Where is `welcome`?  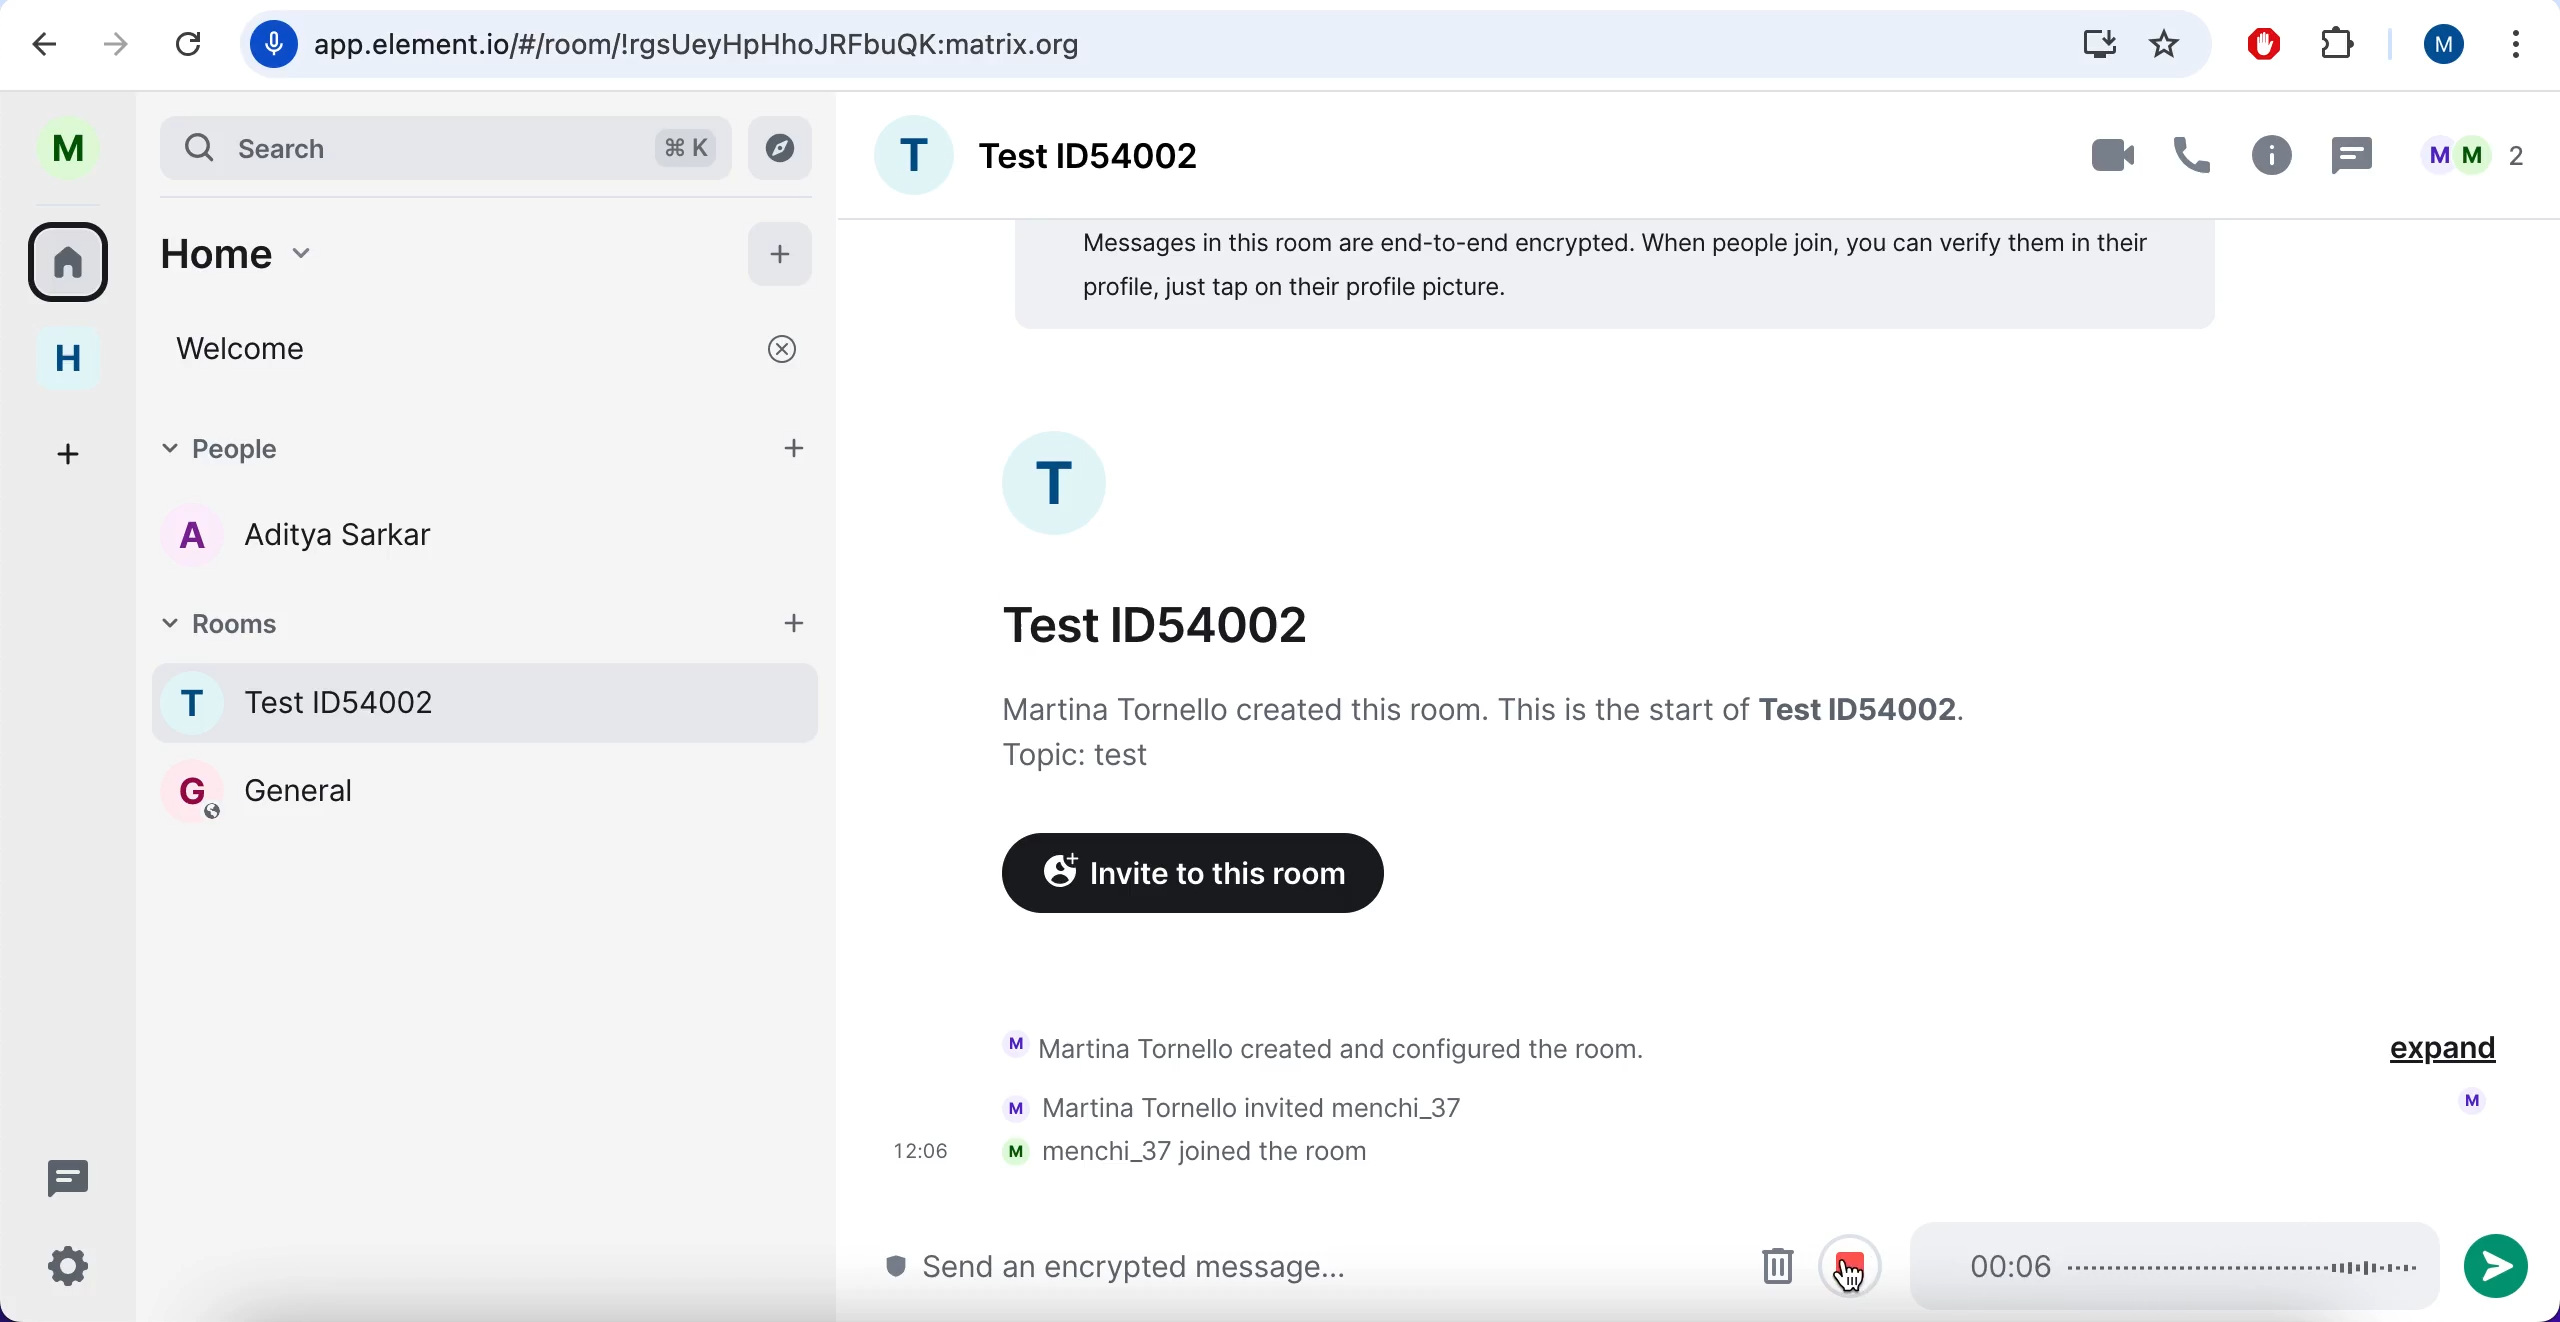
welcome is located at coordinates (483, 350).